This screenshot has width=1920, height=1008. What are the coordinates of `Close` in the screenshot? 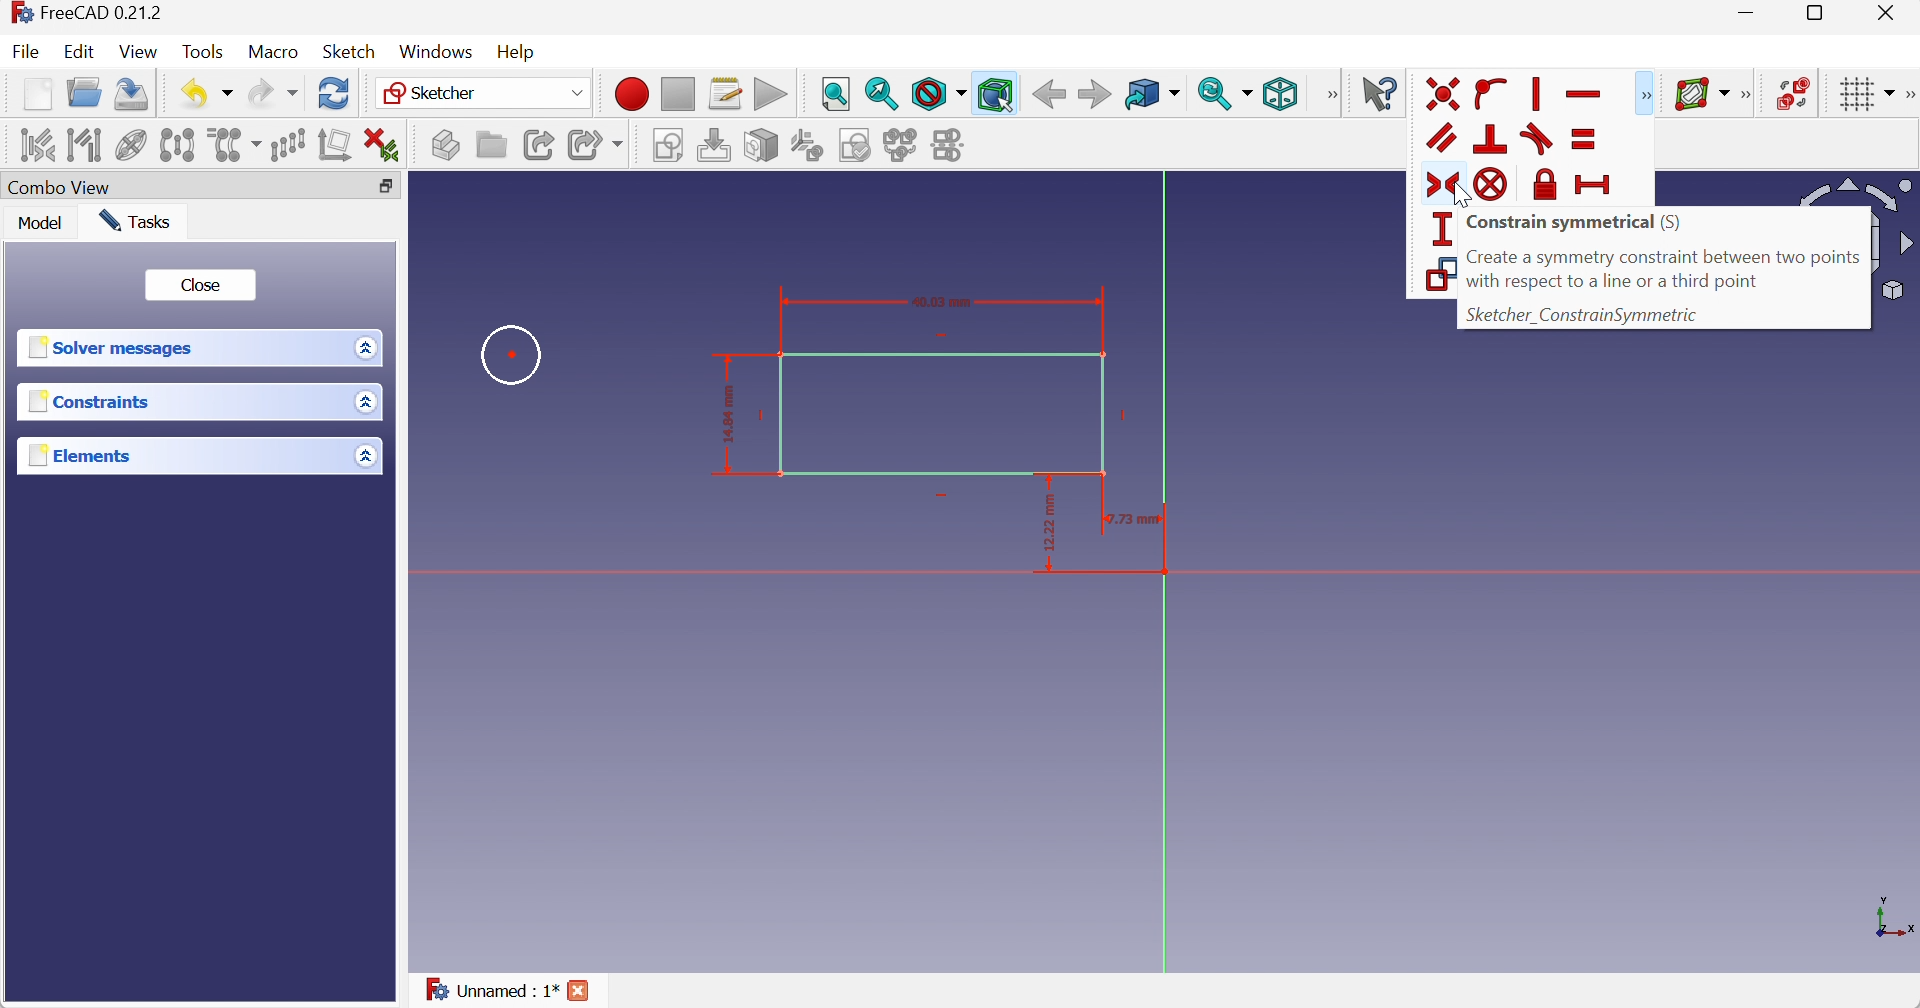 It's located at (205, 285).